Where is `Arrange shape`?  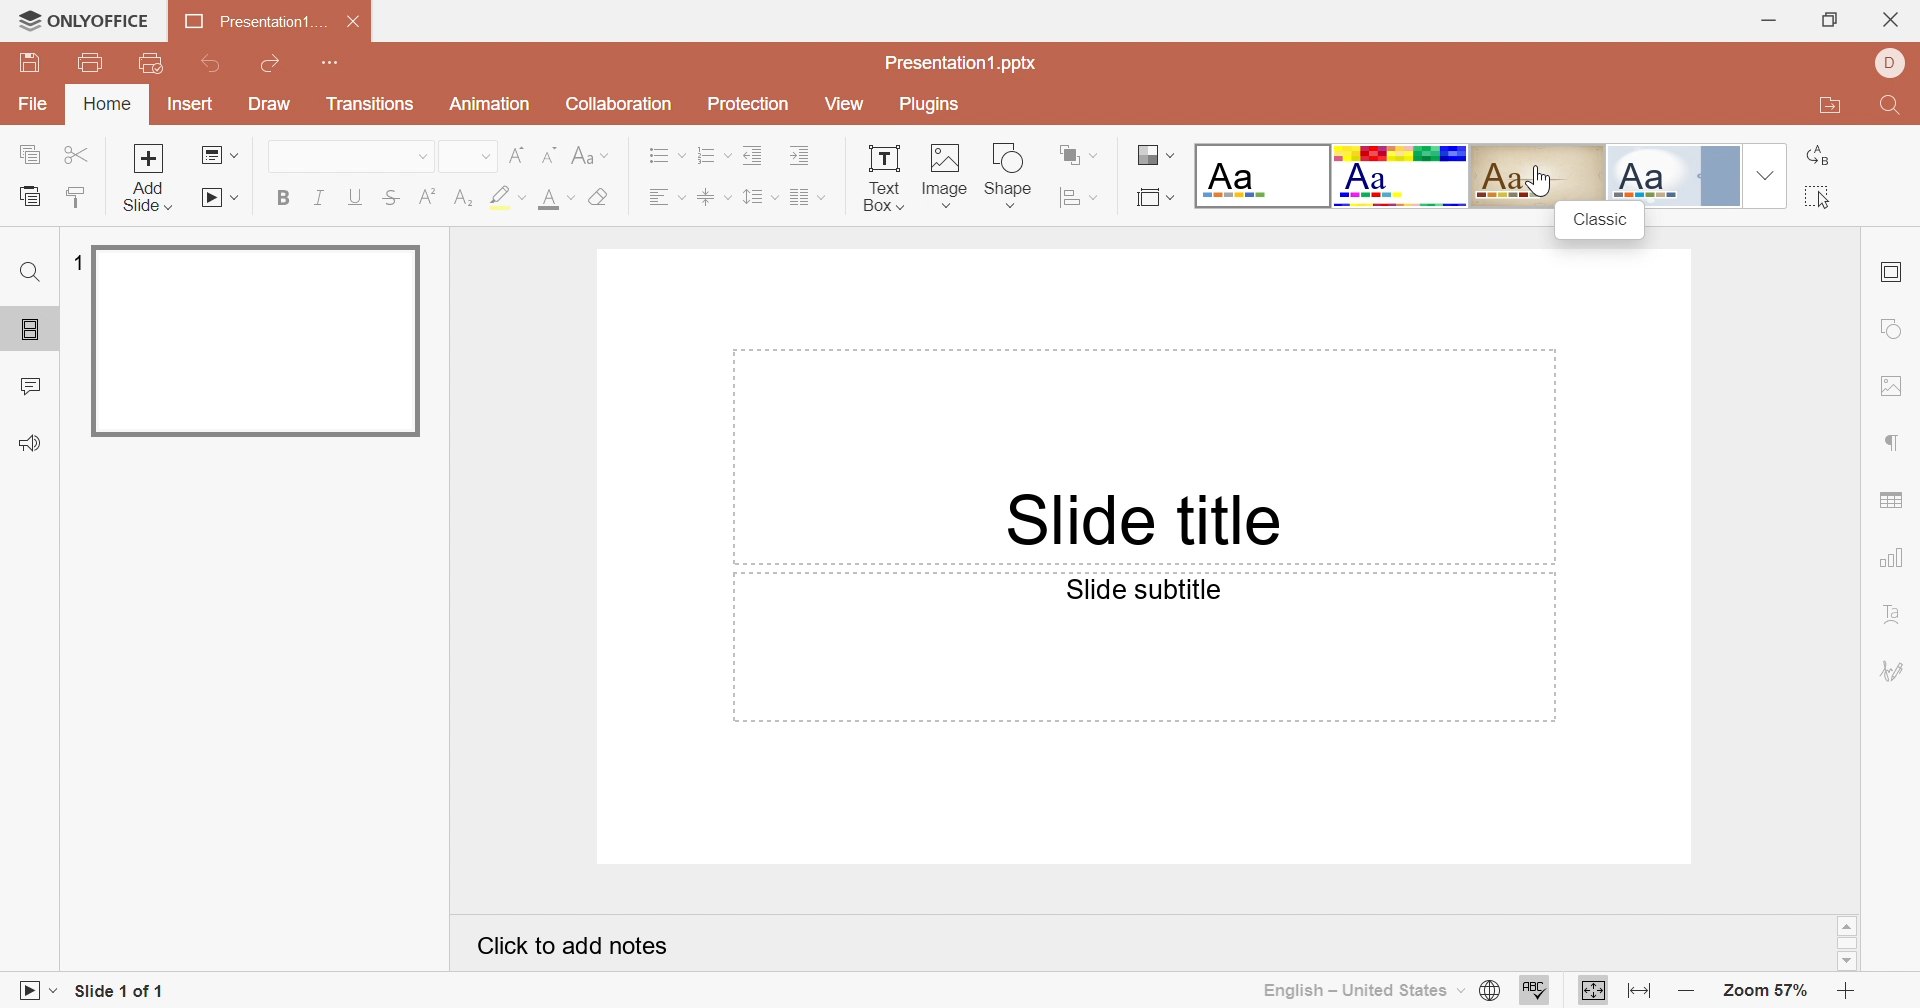 Arrange shape is located at coordinates (1069, 153).